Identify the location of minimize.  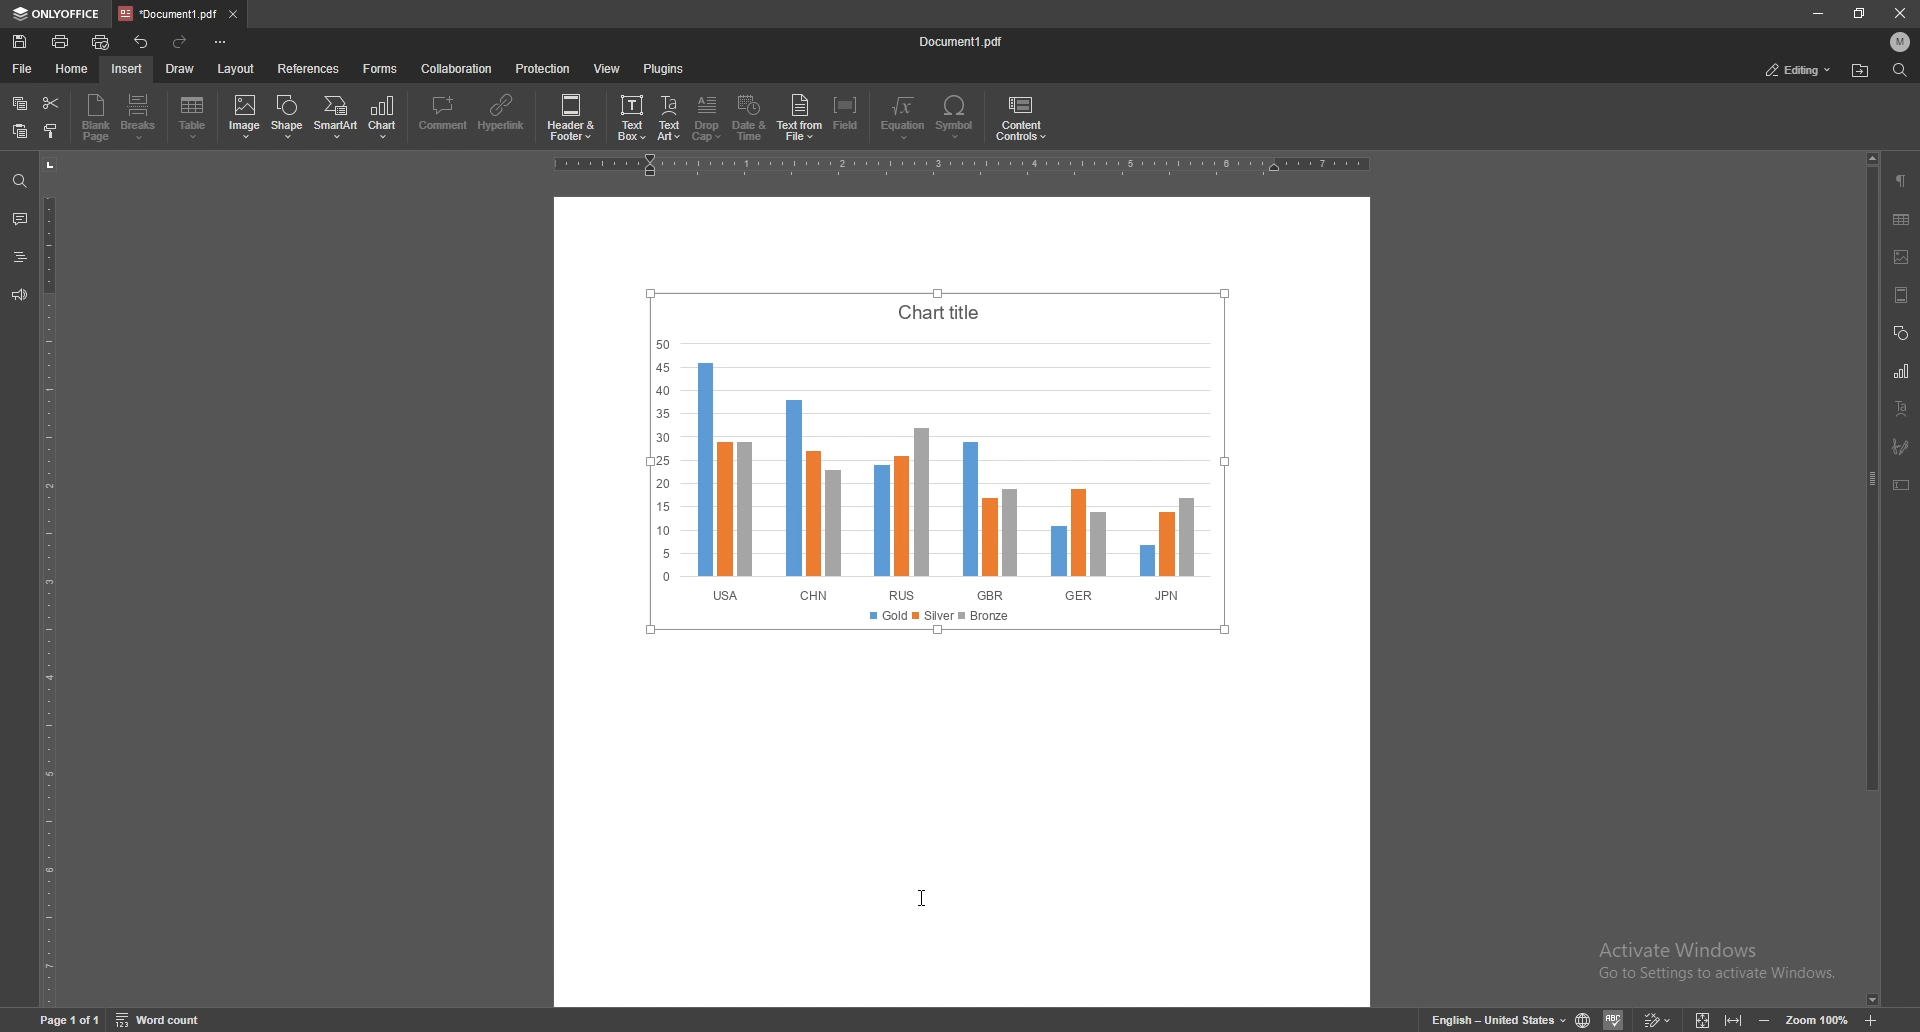
(1818, 12).